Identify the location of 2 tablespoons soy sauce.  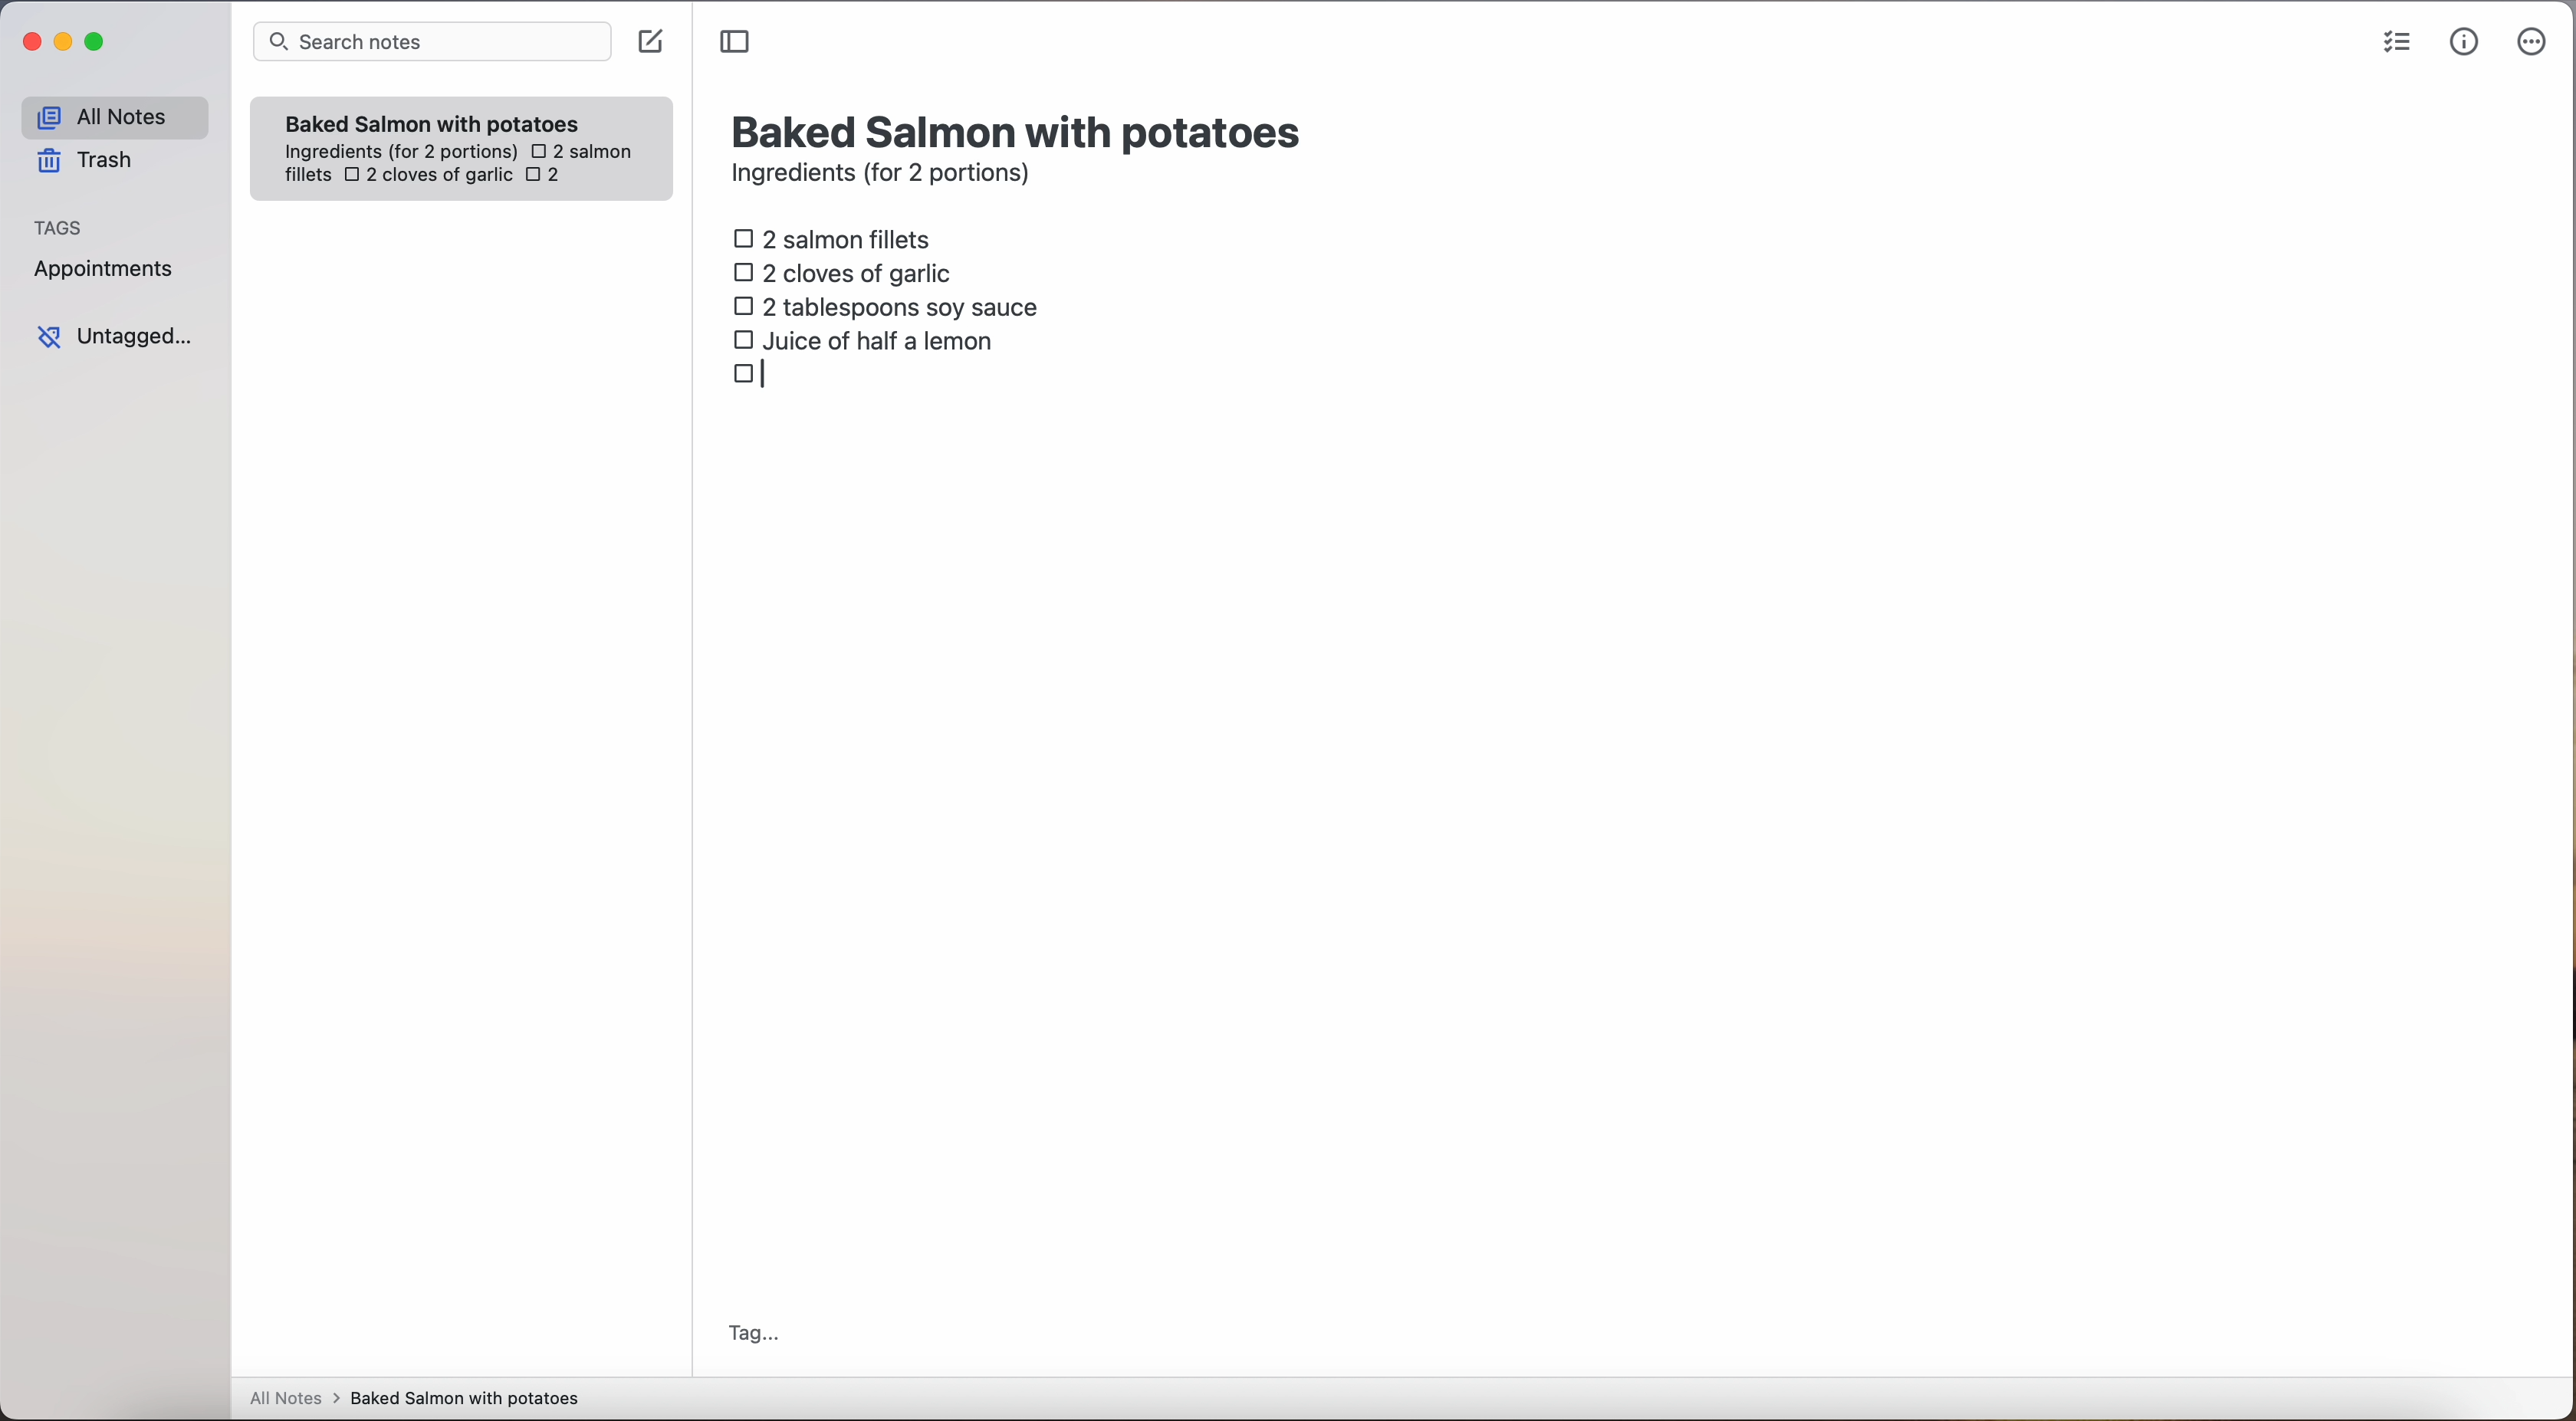
(884, 305).